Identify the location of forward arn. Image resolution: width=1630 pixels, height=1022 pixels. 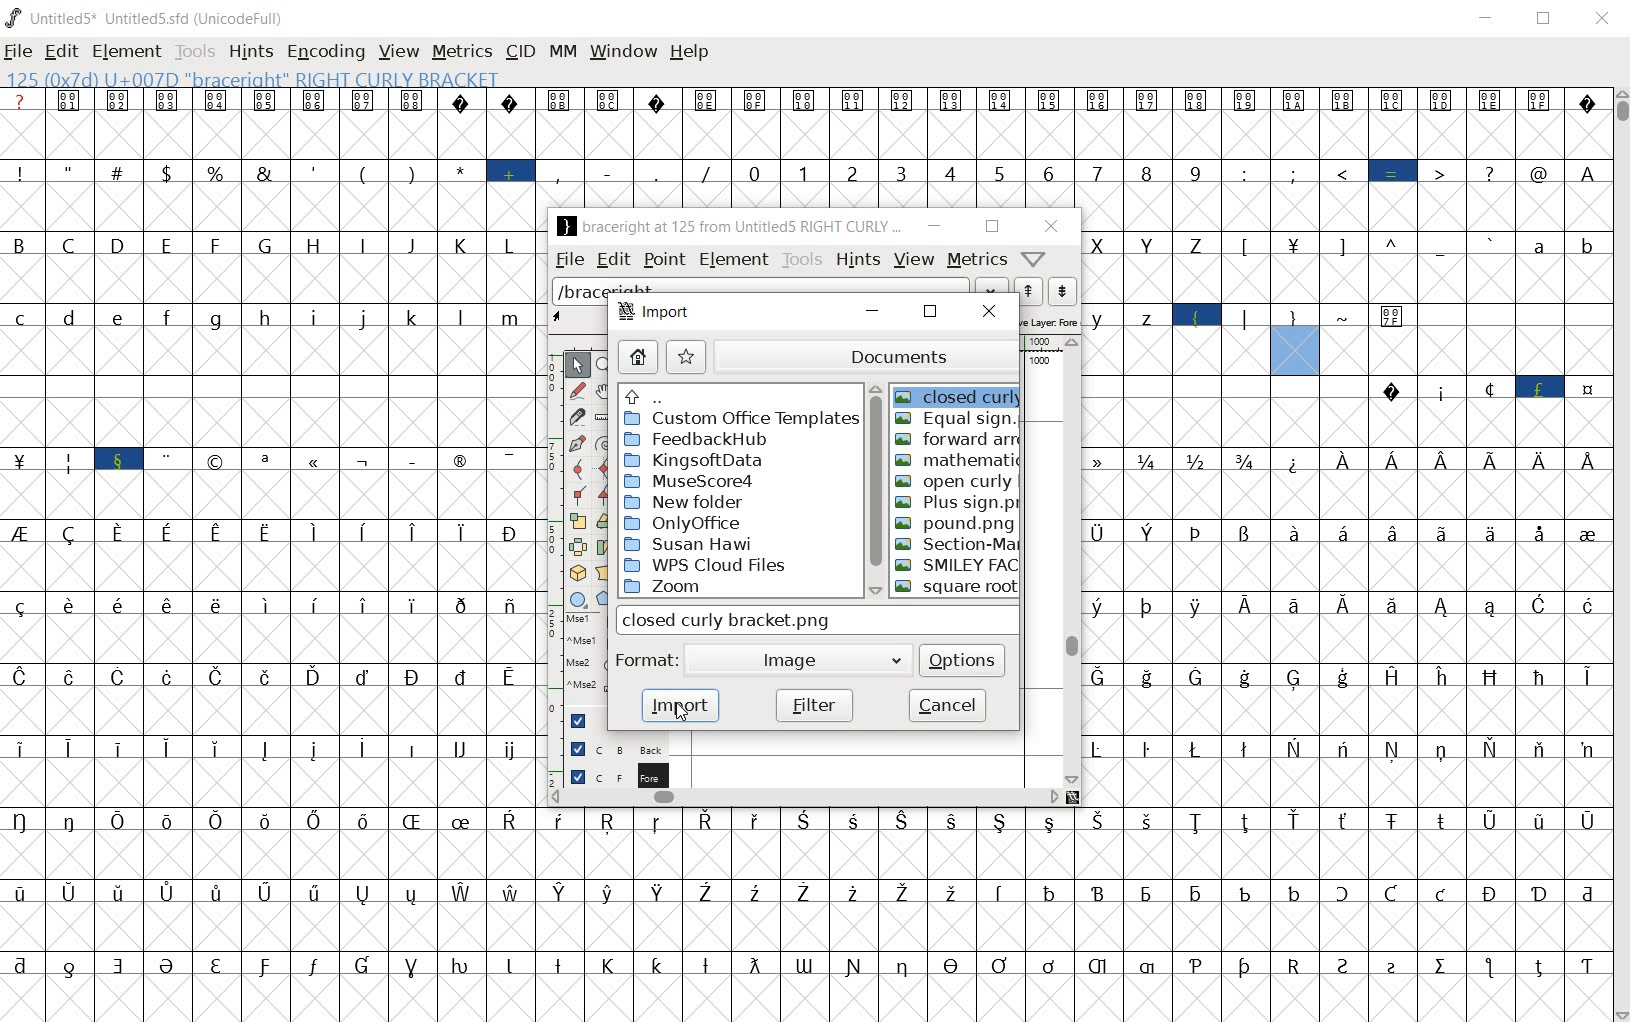
(958, 440).